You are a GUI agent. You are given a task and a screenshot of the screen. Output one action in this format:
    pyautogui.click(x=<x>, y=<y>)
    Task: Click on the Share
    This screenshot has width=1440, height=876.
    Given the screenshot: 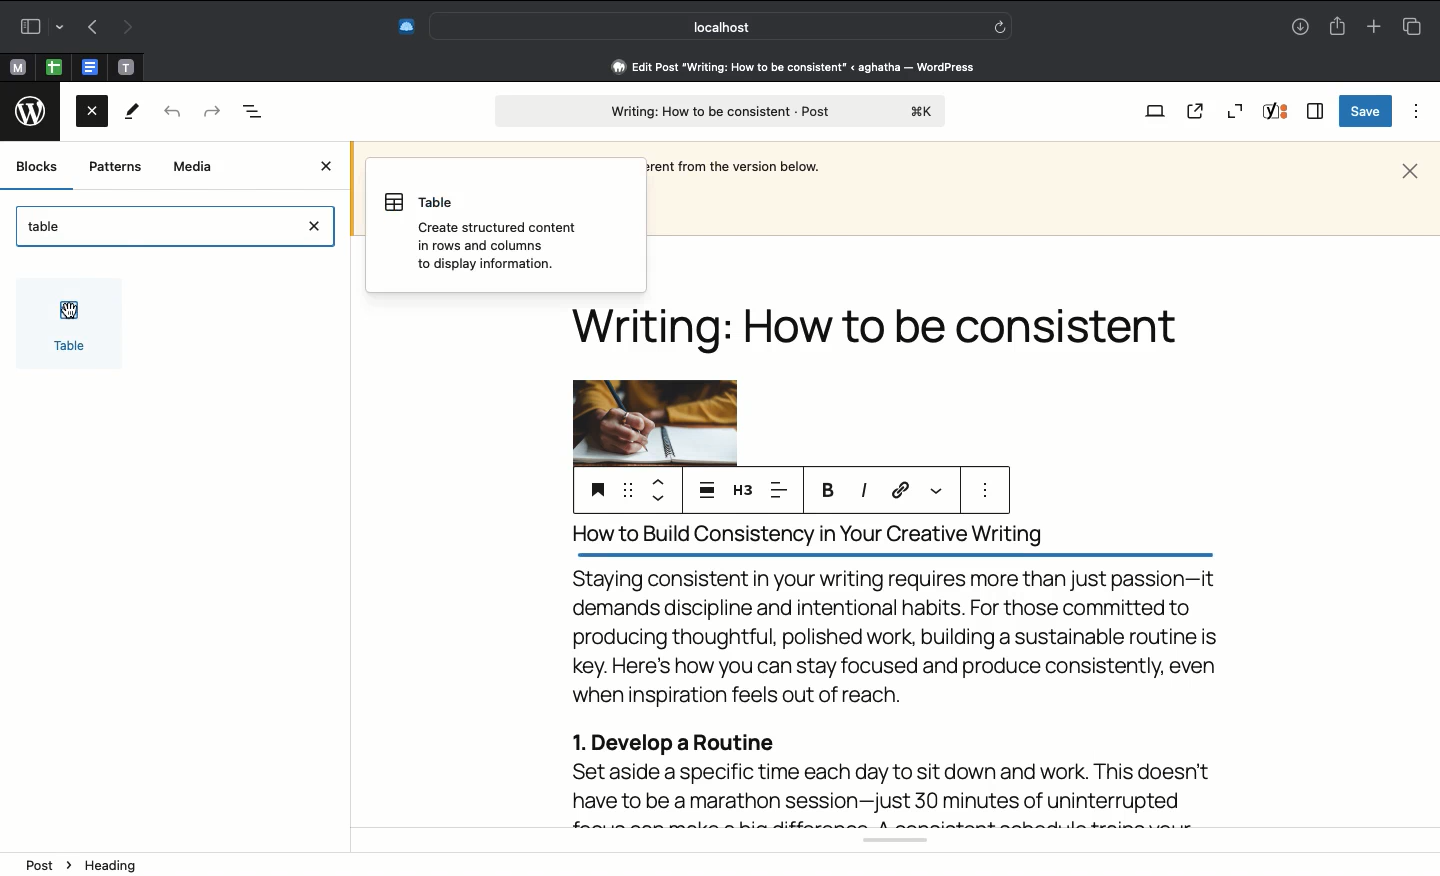 What is the action you would take?
    pyautogui.click(x=1339, y=27)
    